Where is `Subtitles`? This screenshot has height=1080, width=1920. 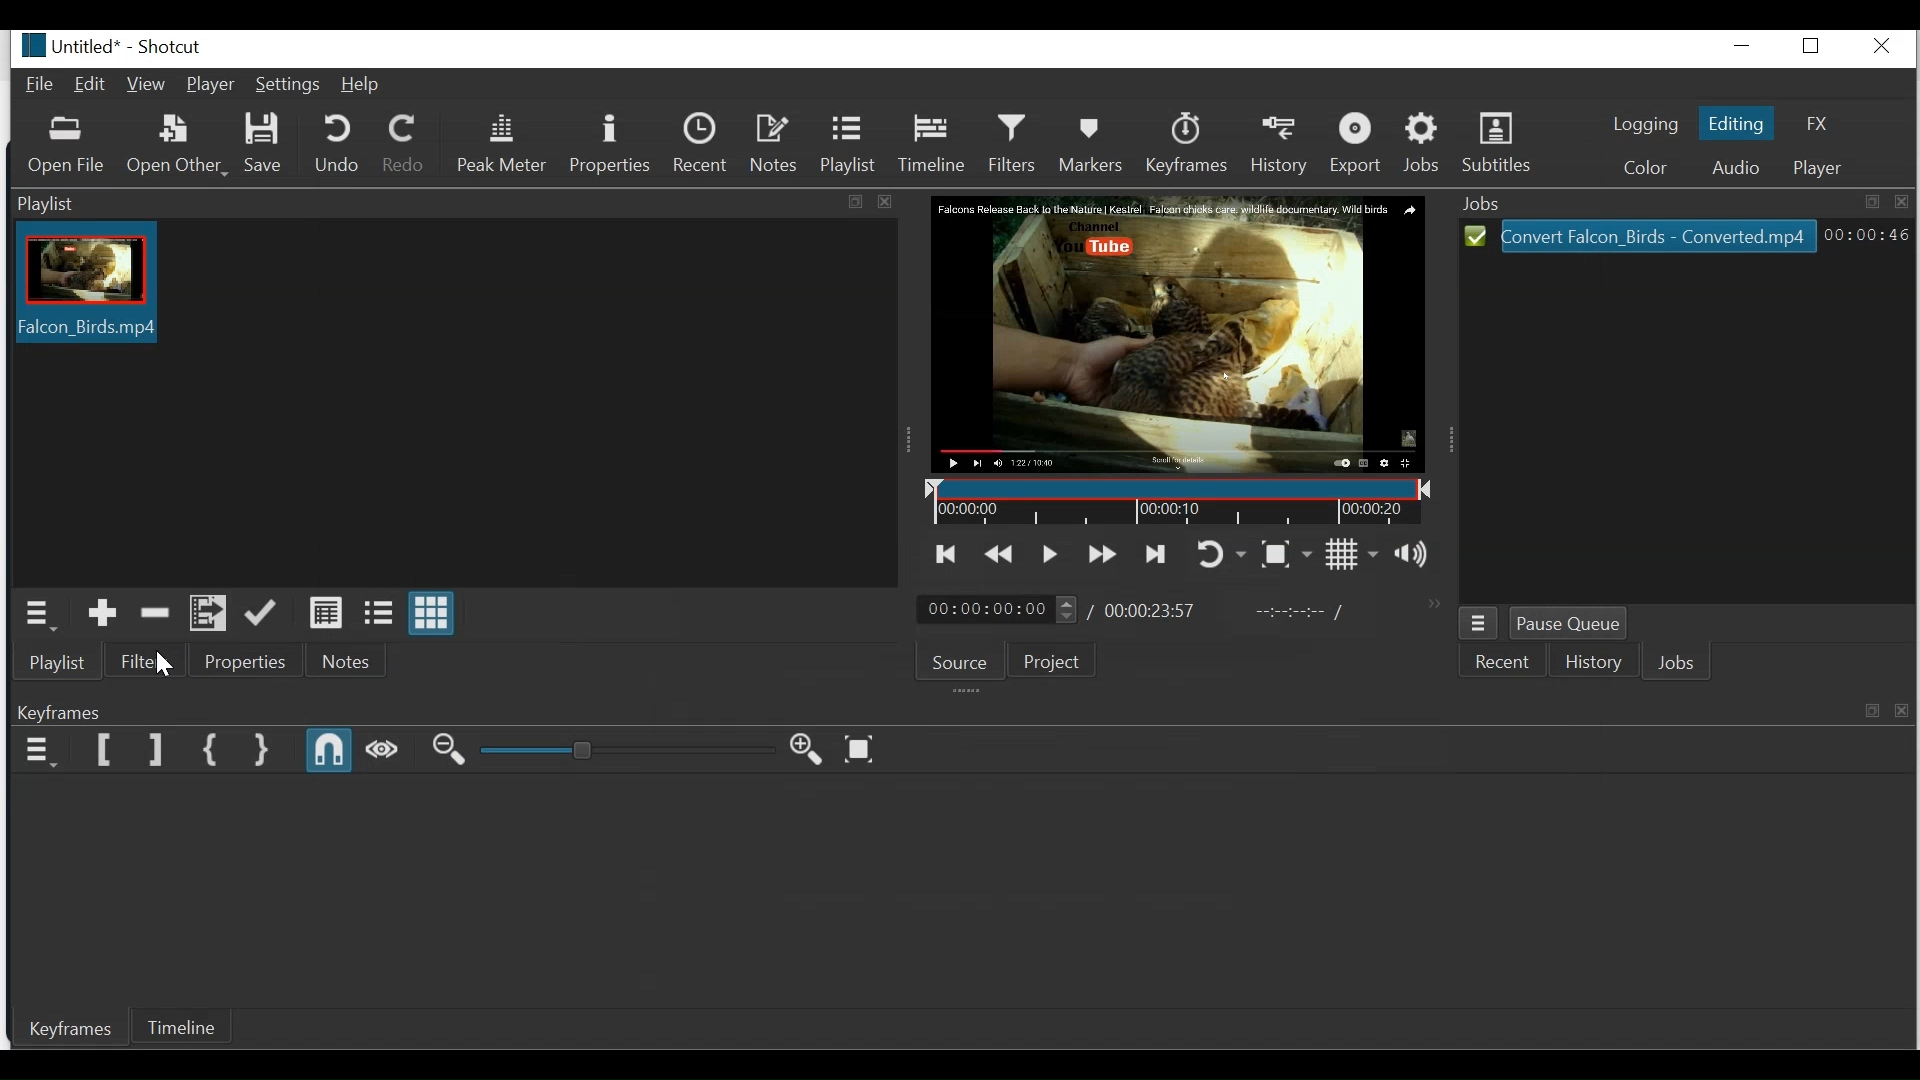 Subtitles is located at coordinates (1497, 142).